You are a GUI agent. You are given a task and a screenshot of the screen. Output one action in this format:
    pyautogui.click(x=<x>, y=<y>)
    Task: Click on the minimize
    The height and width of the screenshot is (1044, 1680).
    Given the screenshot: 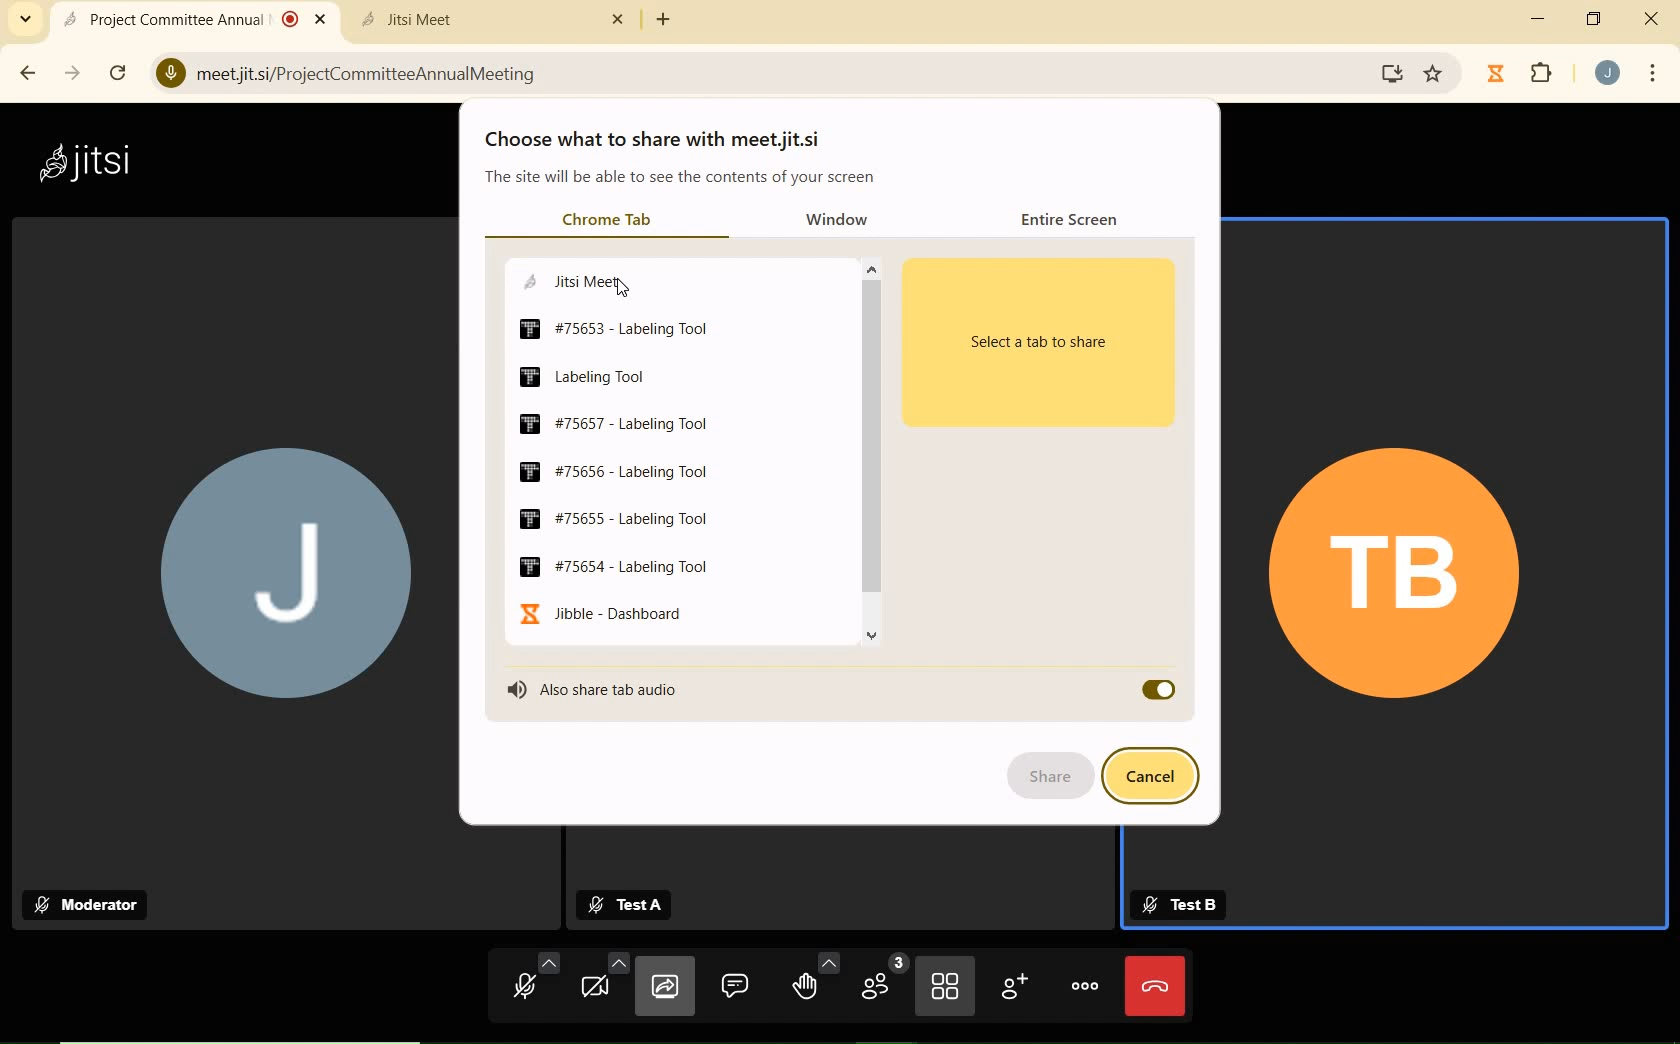 What is the action you would take?
    pyautogui.click(x=1538, y=19)
    